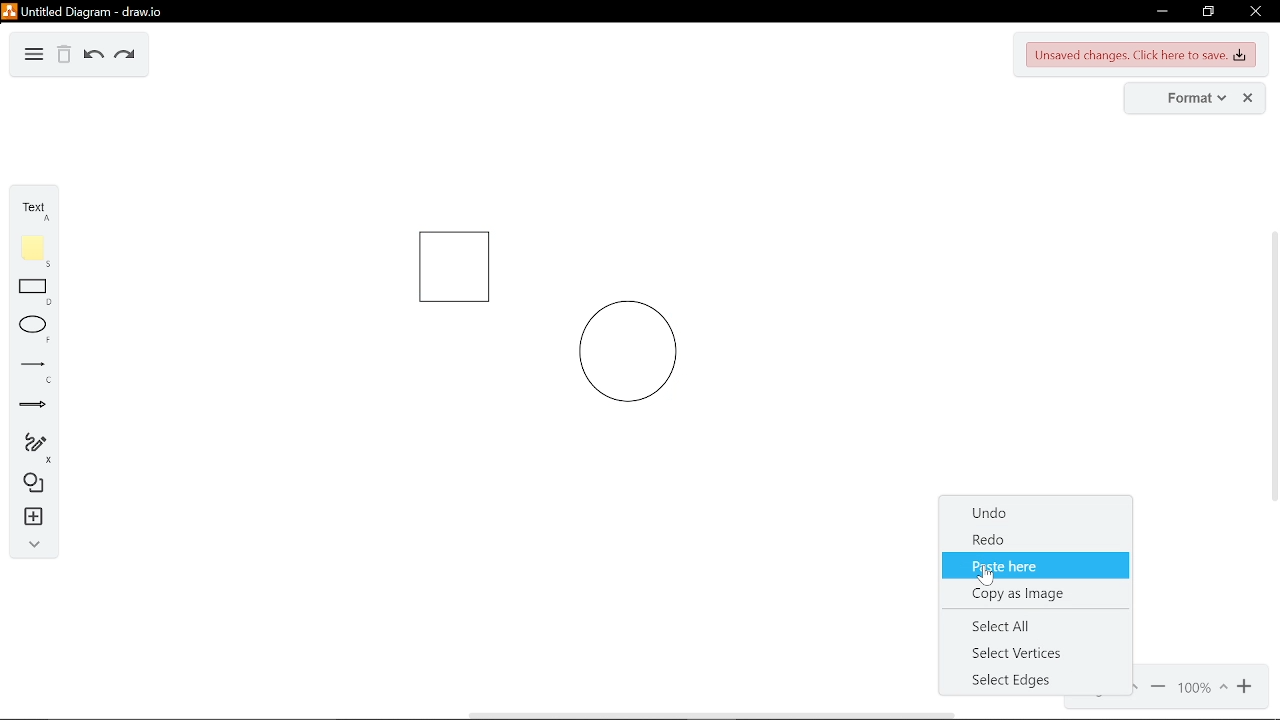 This screenshot has width=1280, height=720. Describe the element at coordinates (33, 407) in the screenshot. I see `arrows` at that location.